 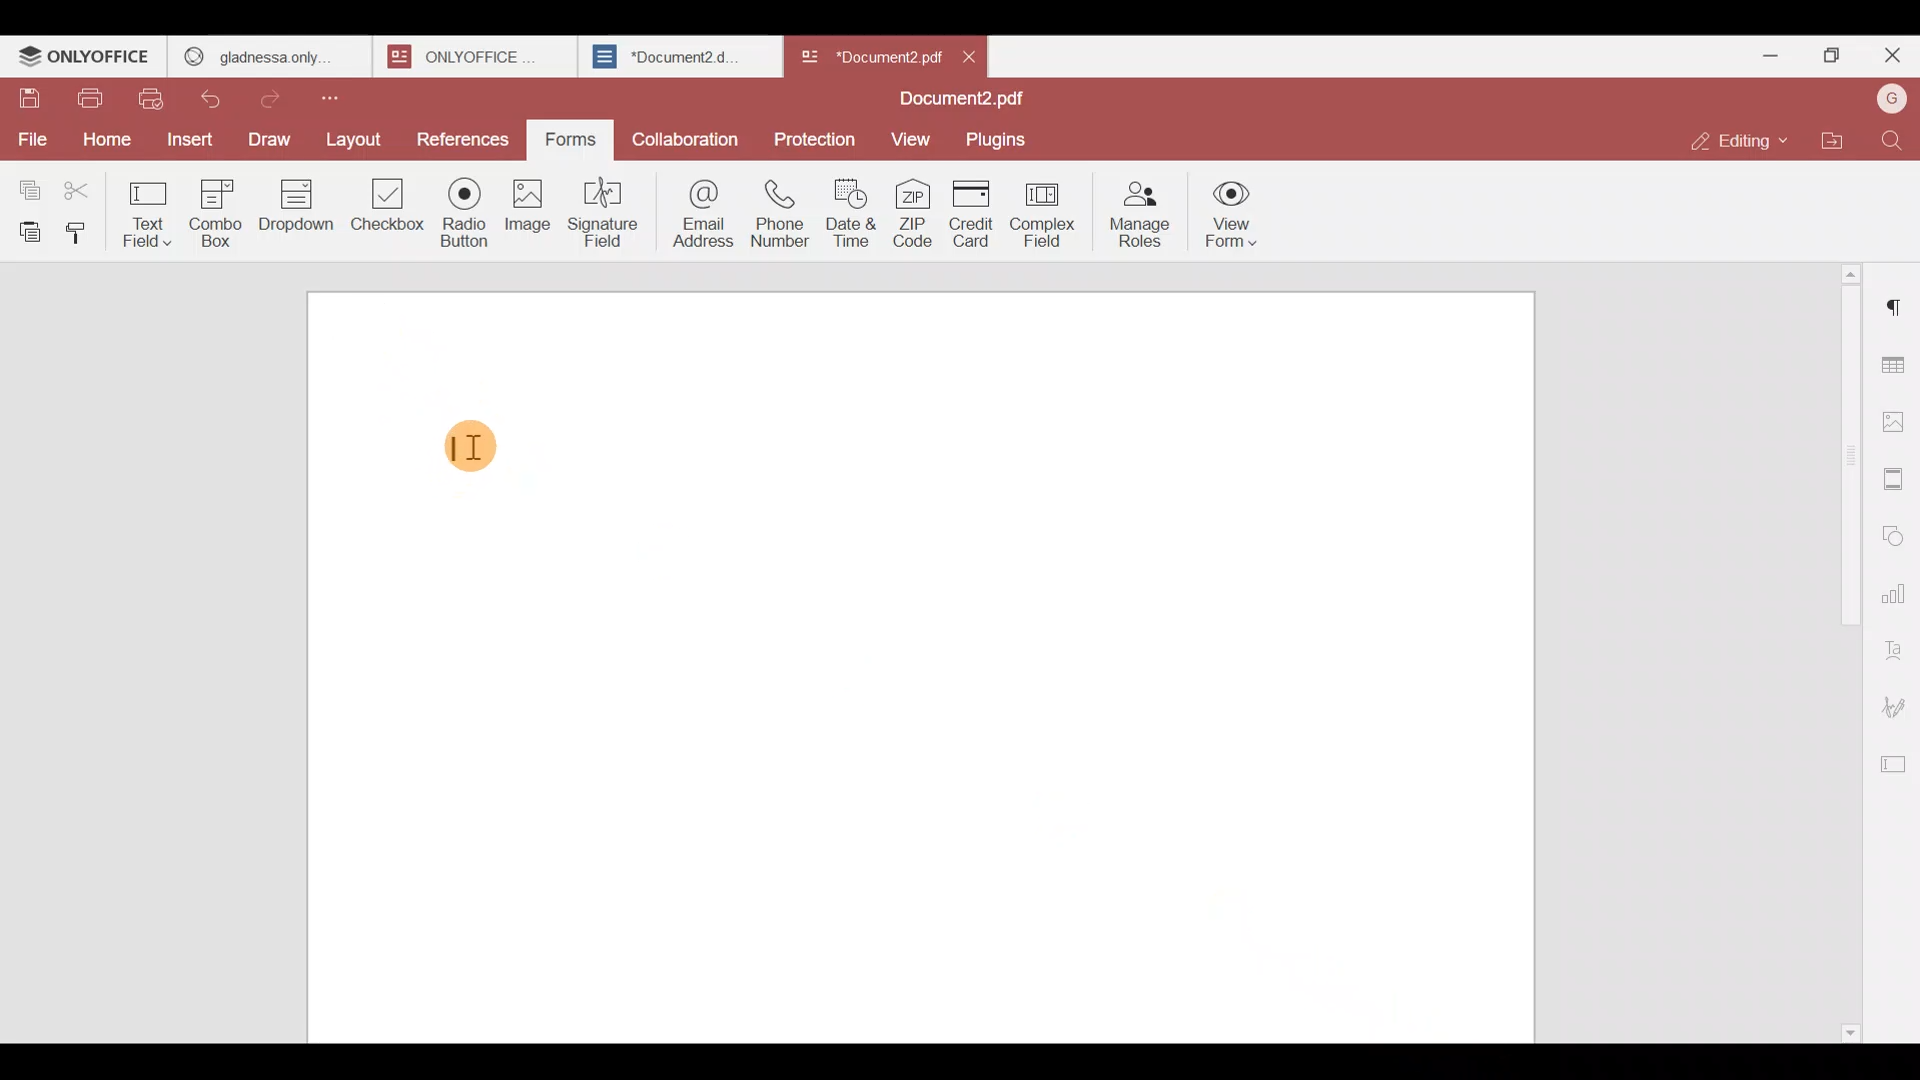 I want to click on Copy style, so click(x=78, y=228).